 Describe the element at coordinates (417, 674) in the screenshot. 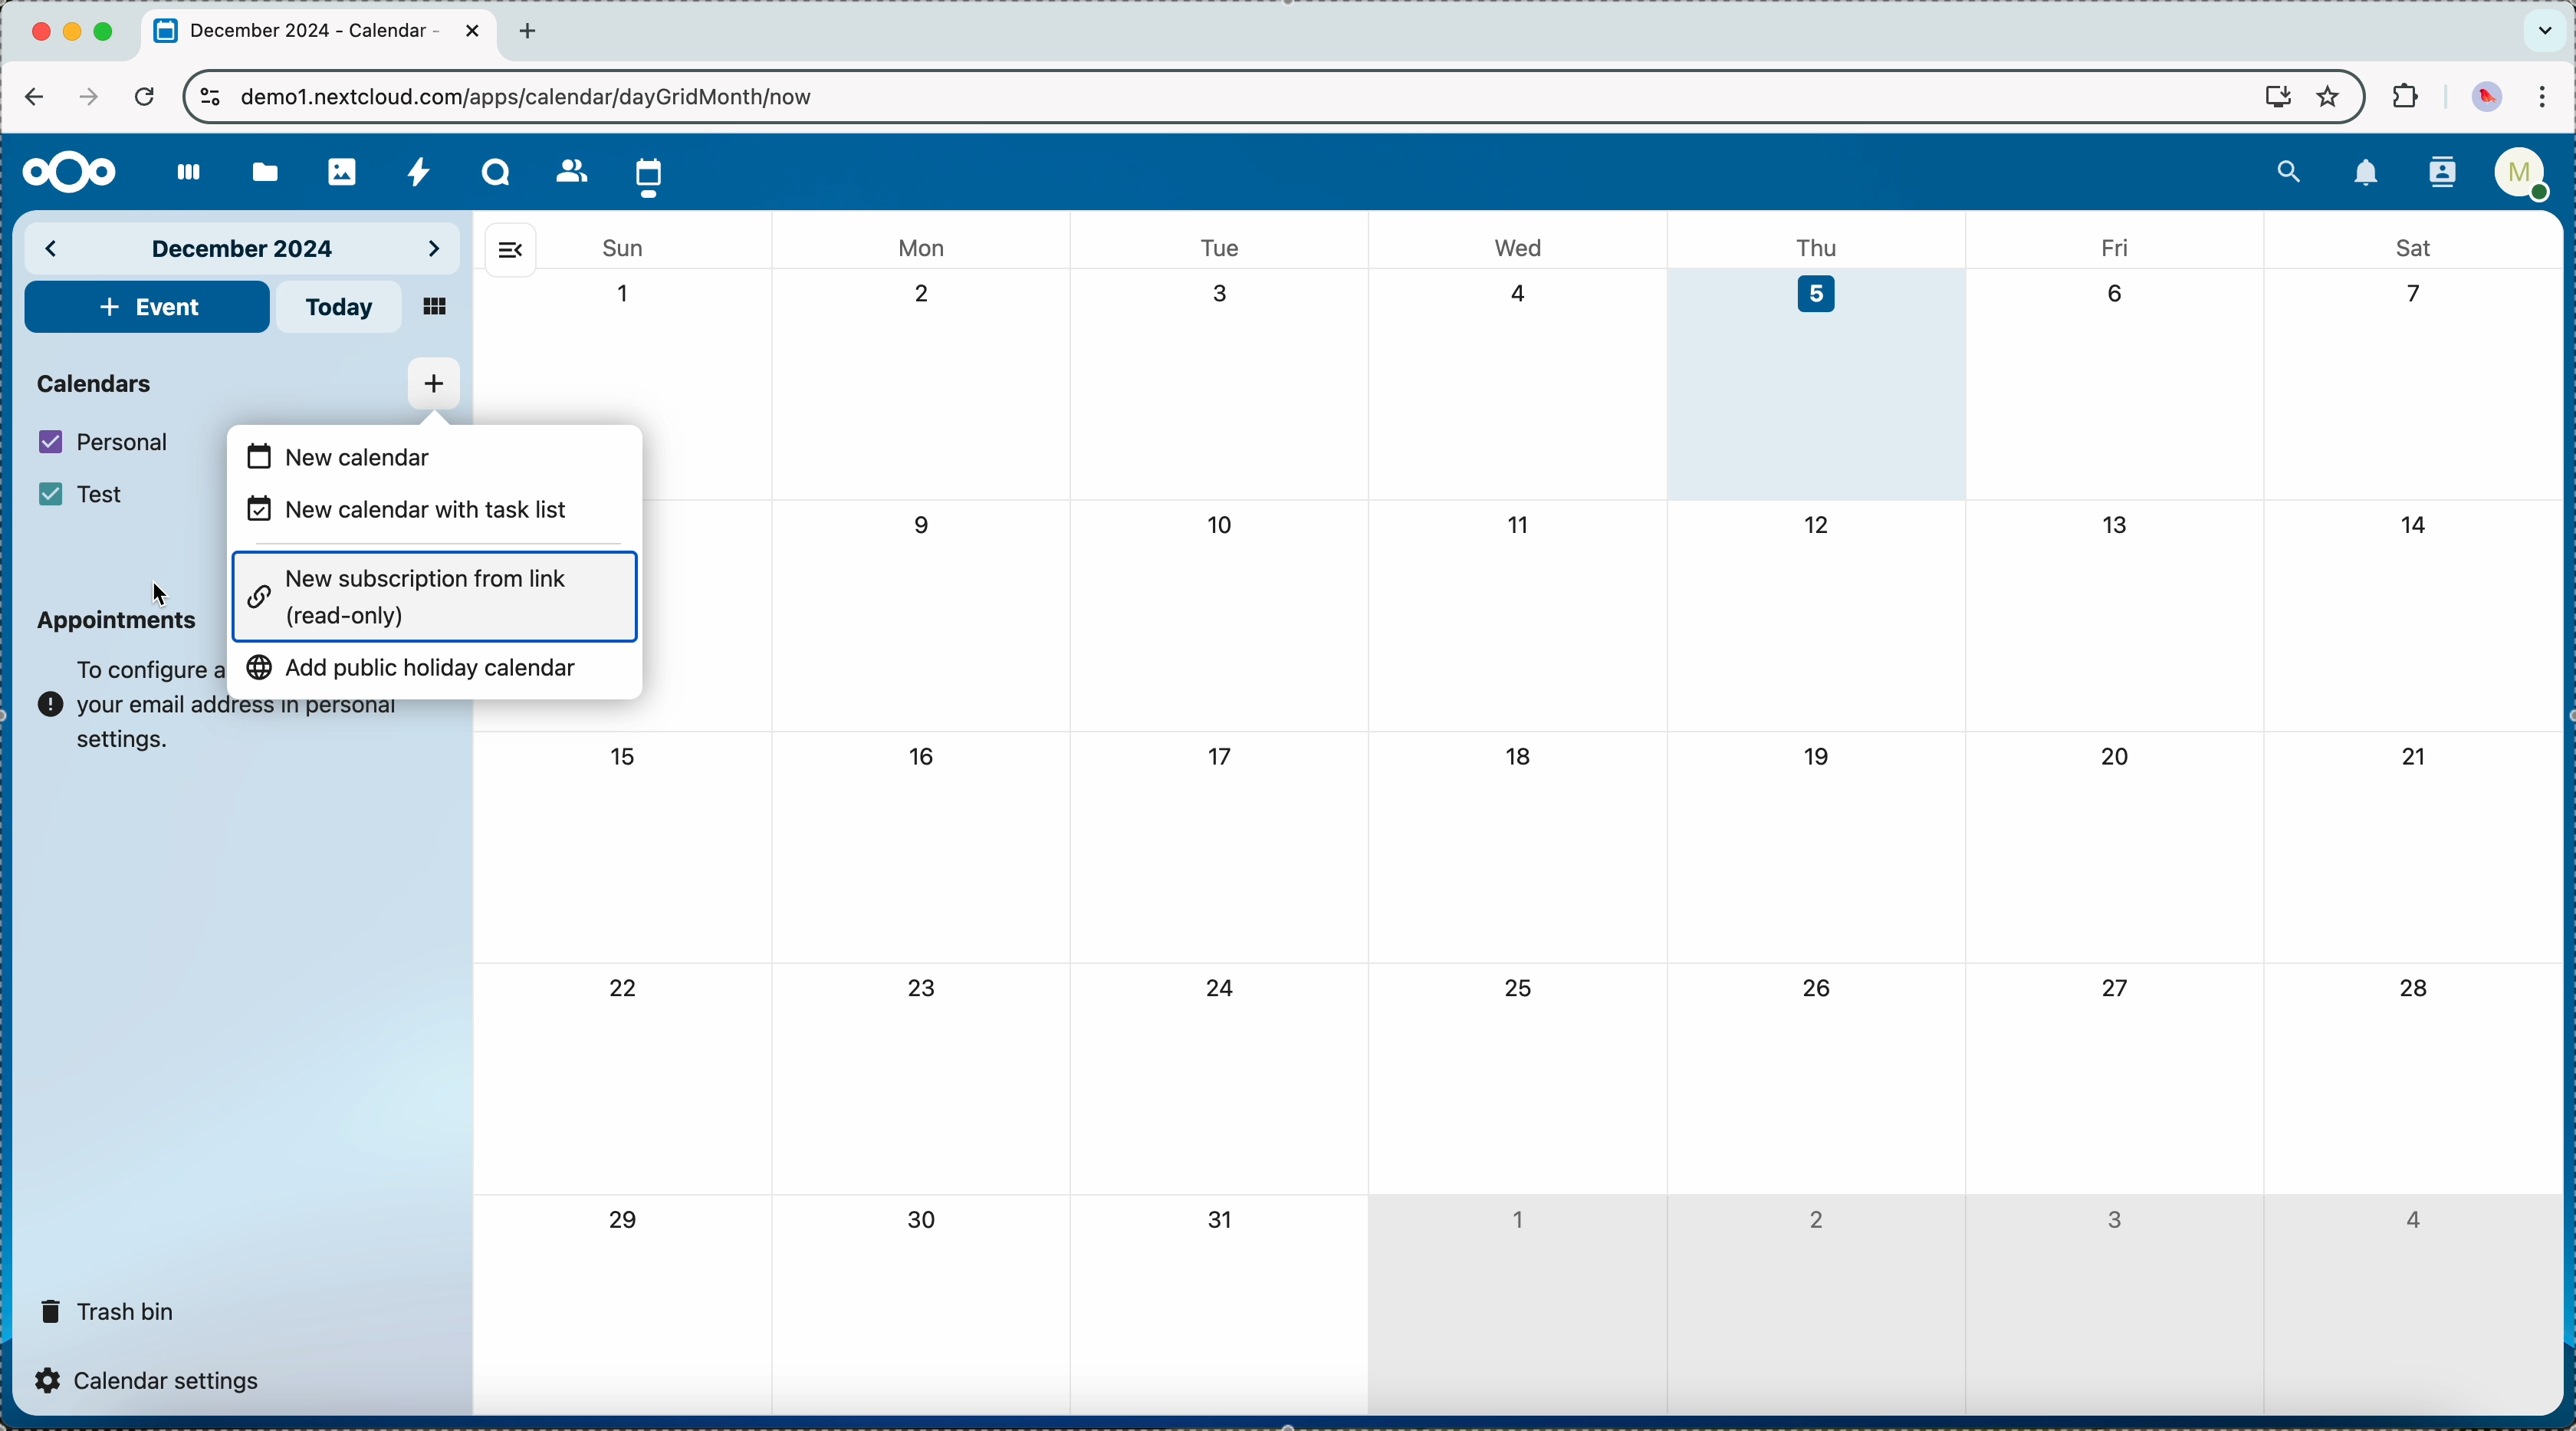

I see `add public holiday calendar` at that location.